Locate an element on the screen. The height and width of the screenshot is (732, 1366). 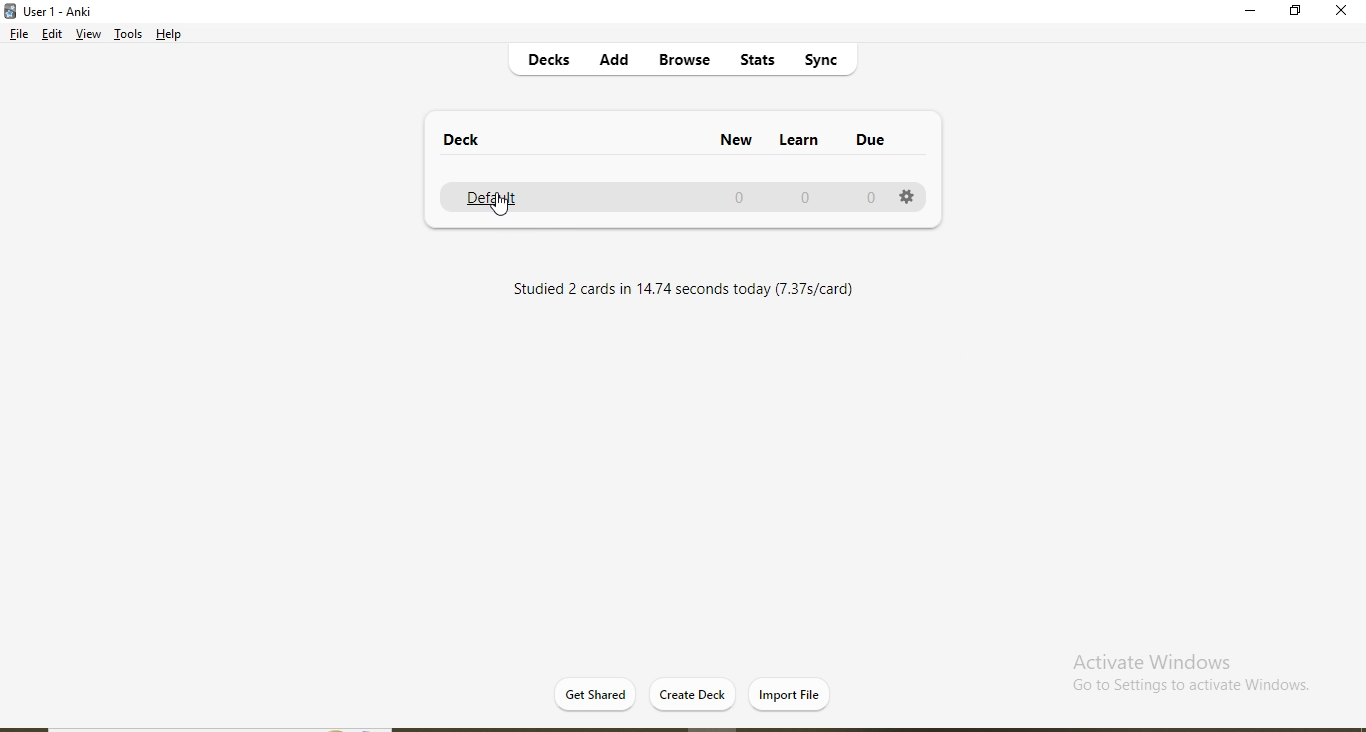
learn is located at coordinates (808, 138).